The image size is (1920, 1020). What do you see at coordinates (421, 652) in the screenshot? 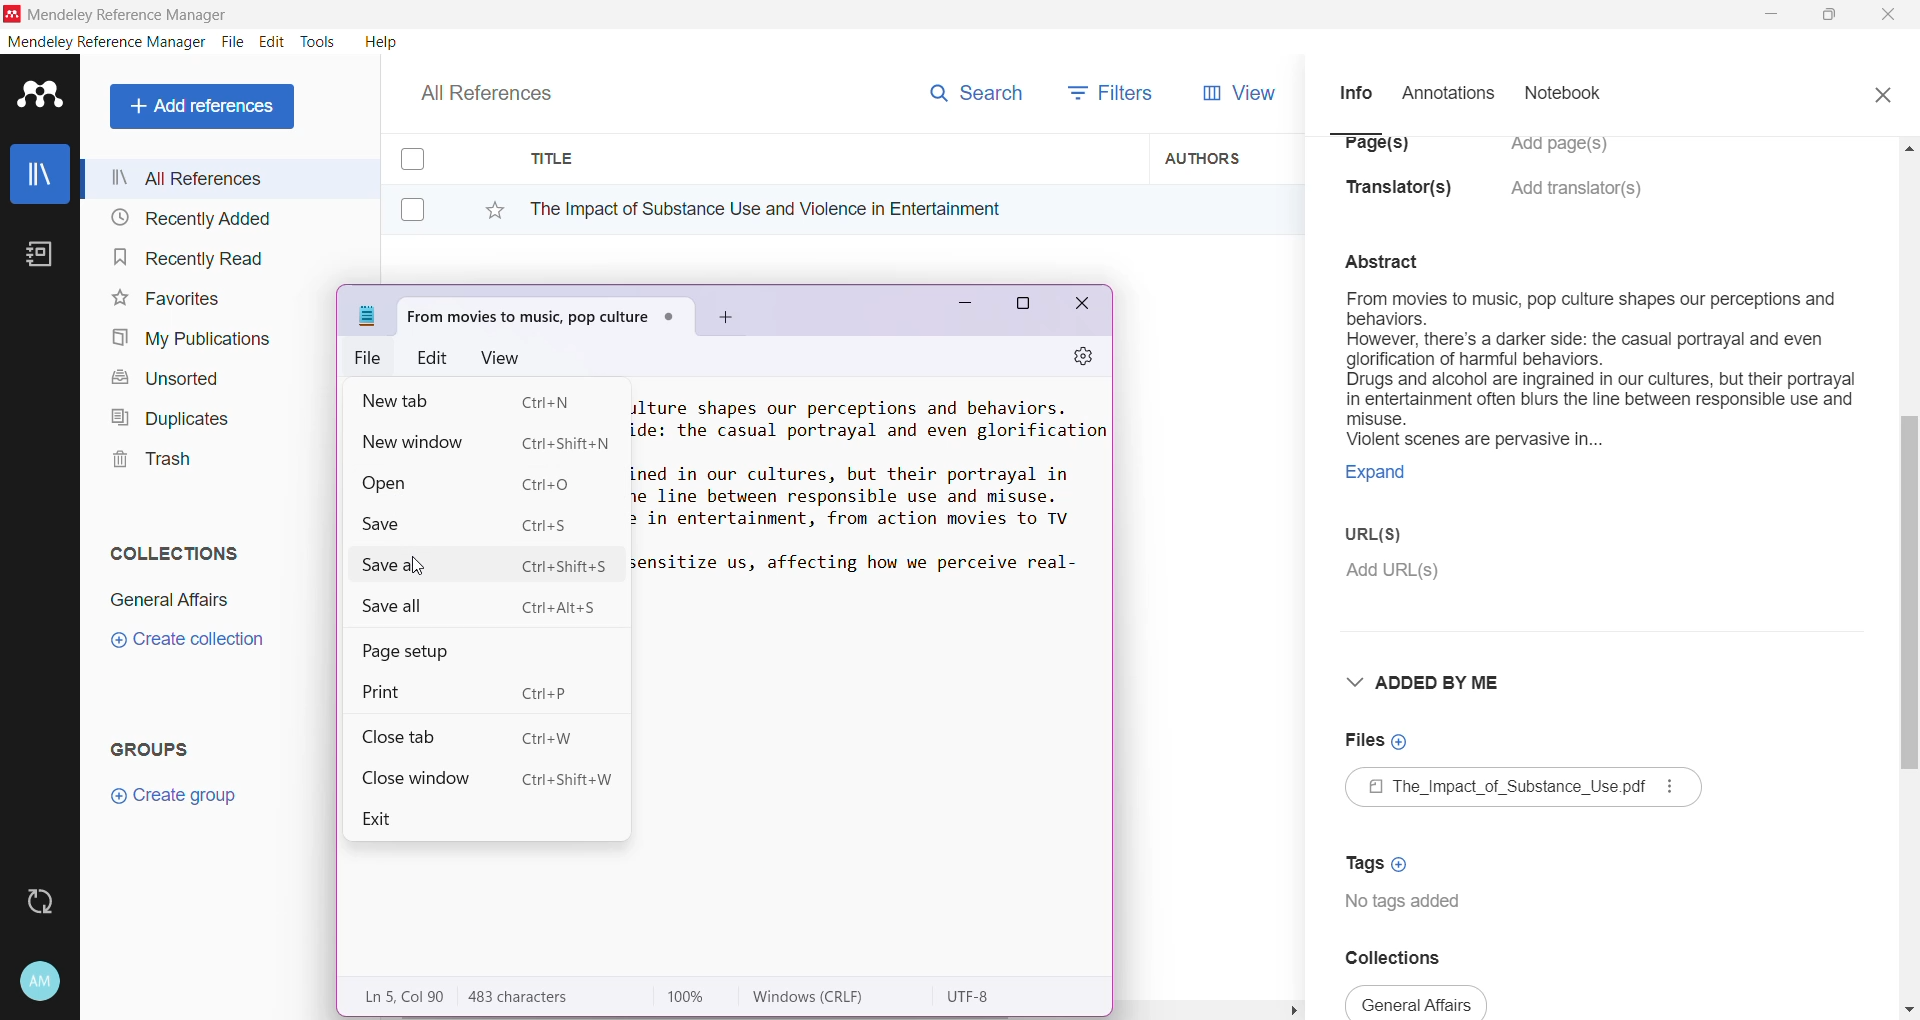
I see `Page setup` at bounding box center [421, 652].